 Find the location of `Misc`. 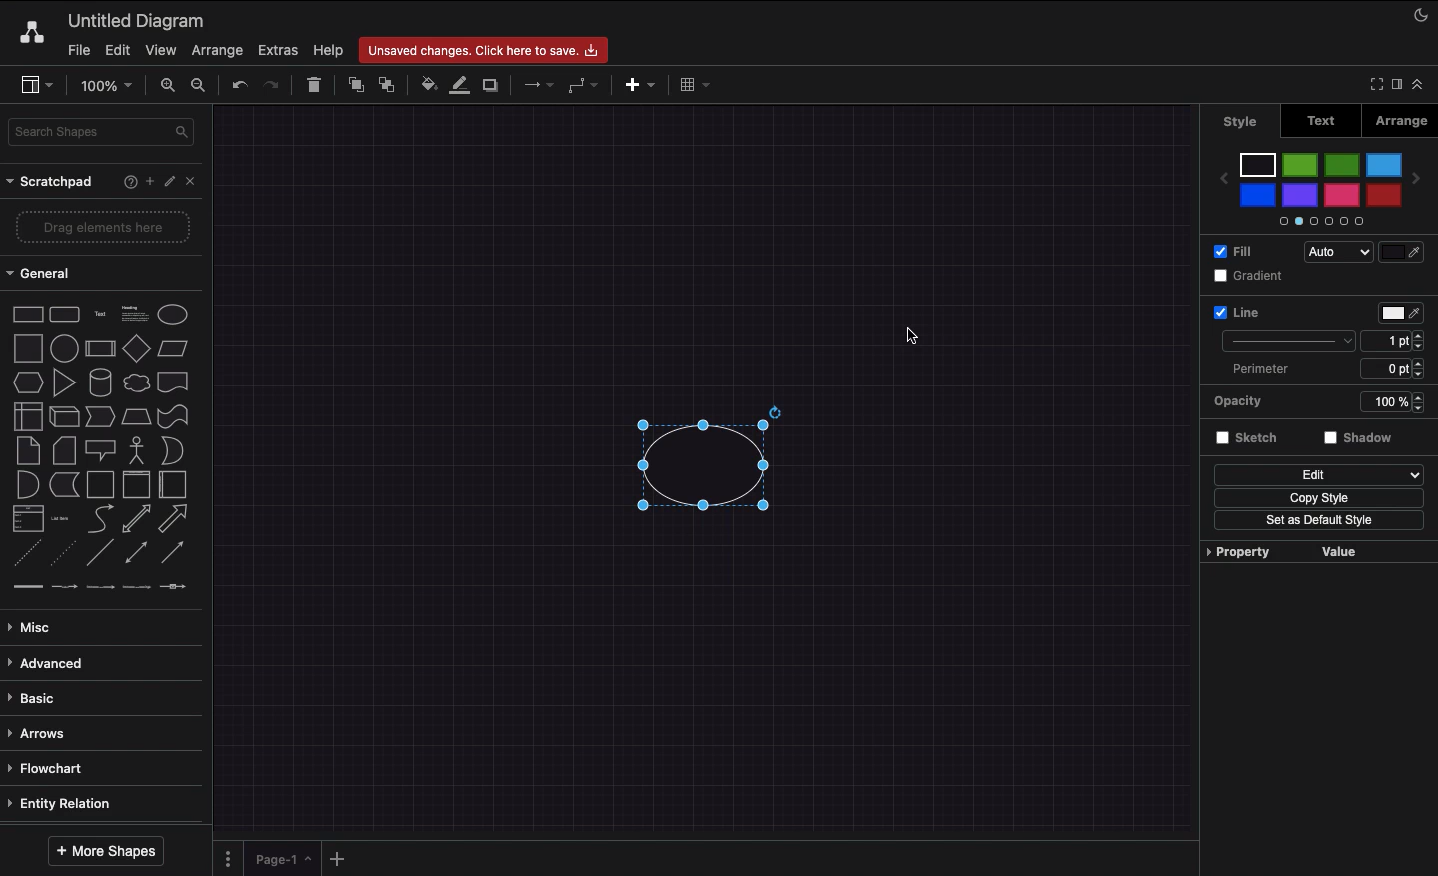

Misc is located at coordinates (35, 627).